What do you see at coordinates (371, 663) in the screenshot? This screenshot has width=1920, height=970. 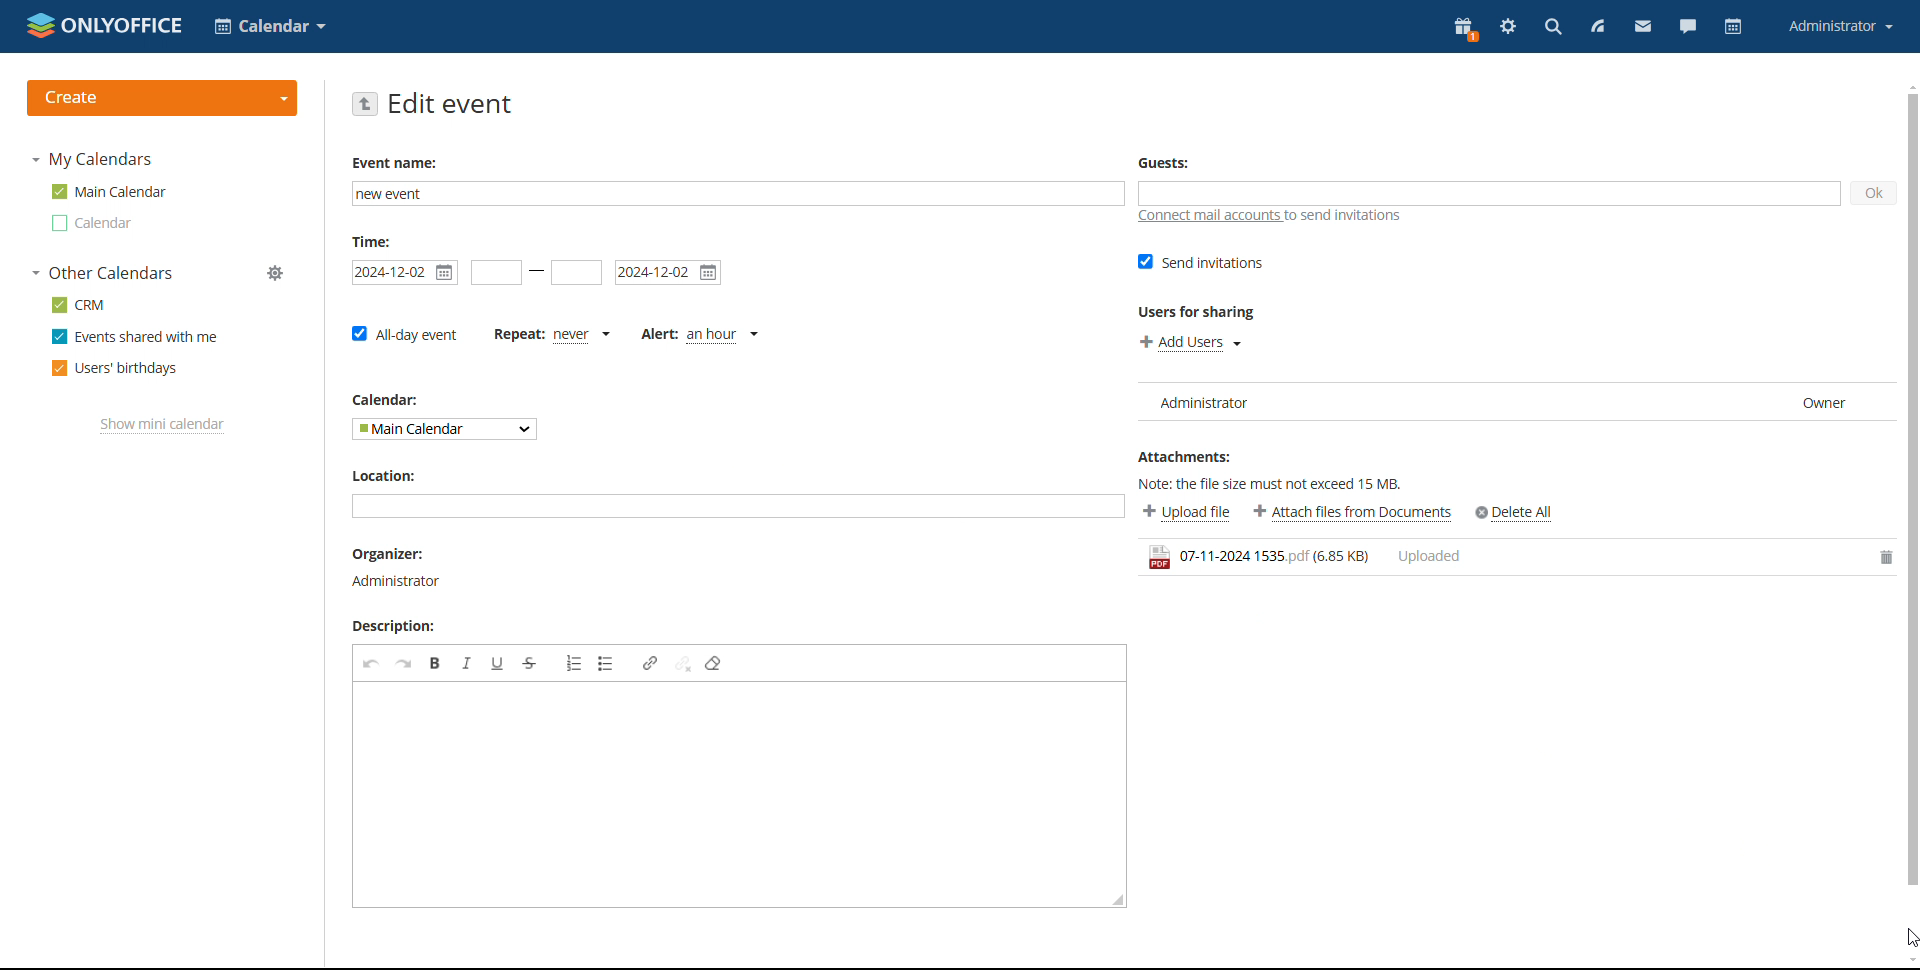 I see `undo` at bounding box center [371, 663].